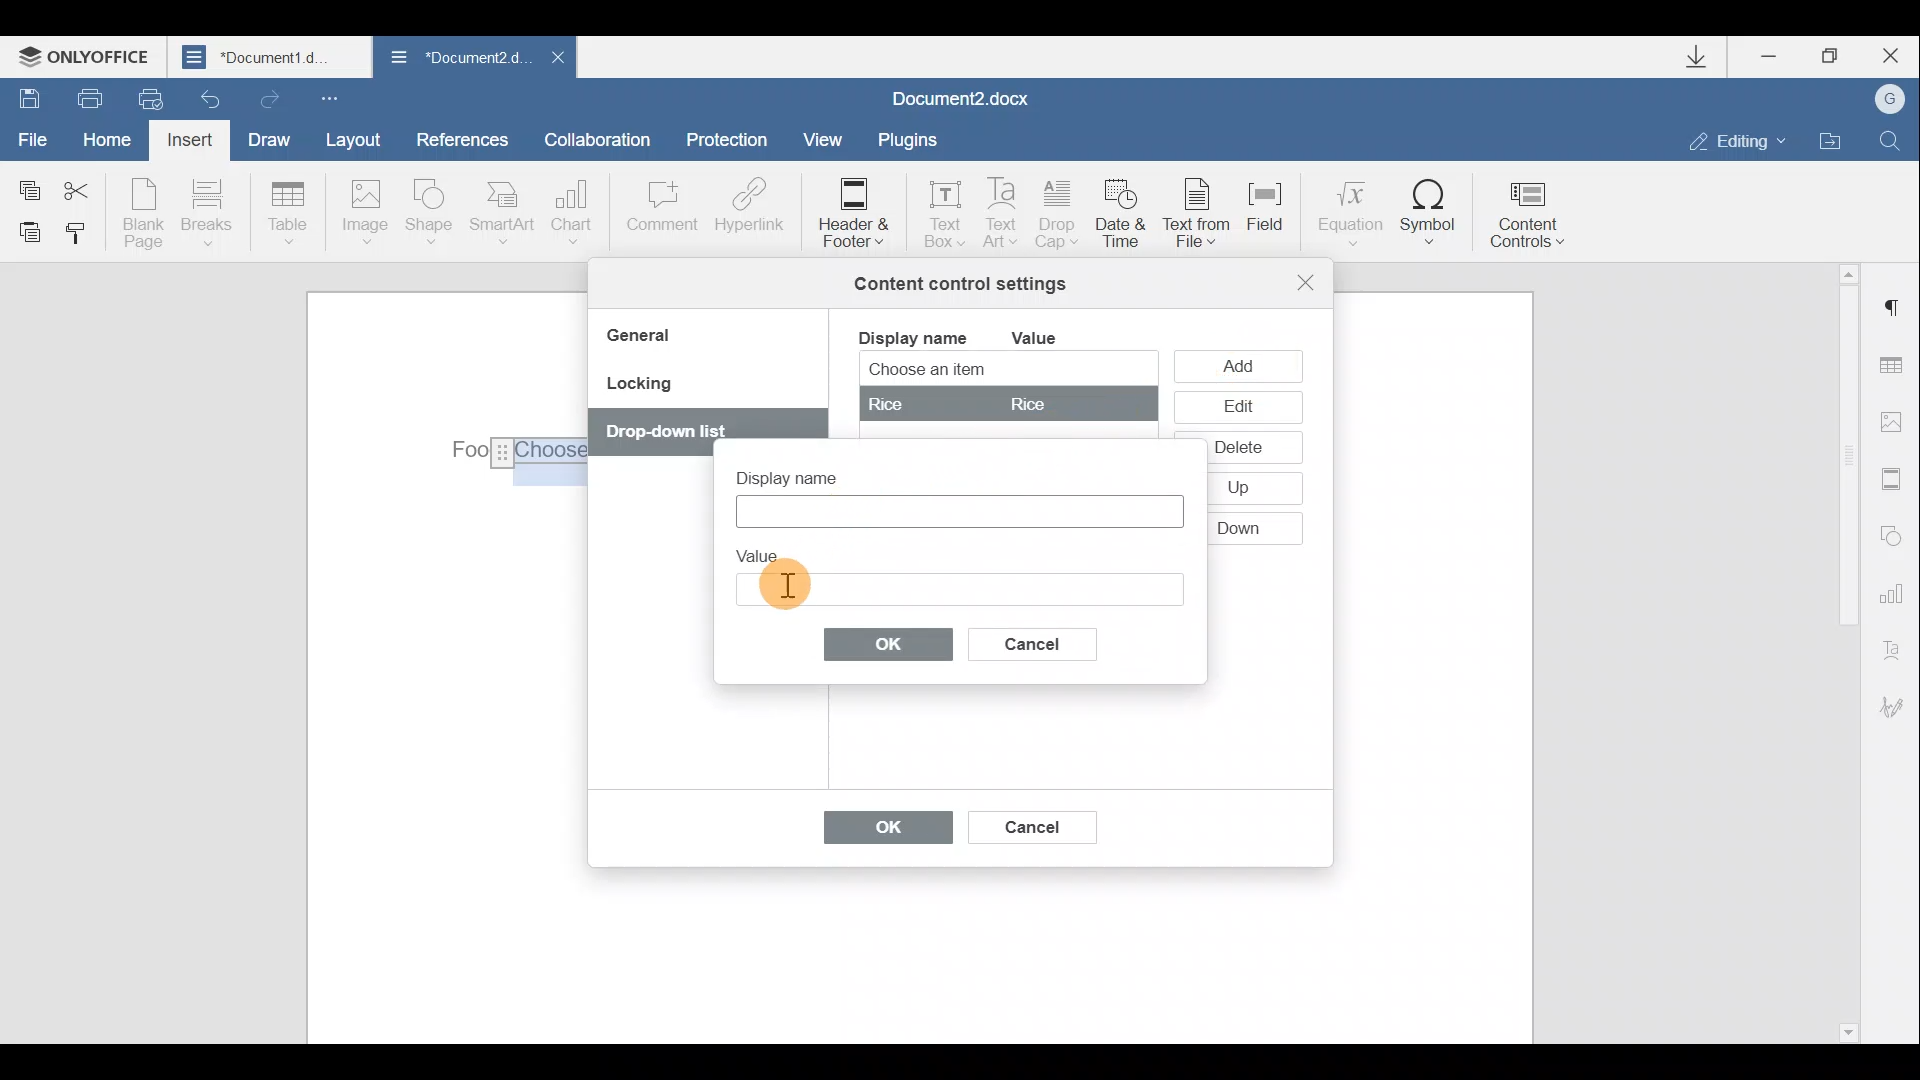 This screenshot has width=1920, height=1080. I want to click on Text Art settings, so click(1898, 646).